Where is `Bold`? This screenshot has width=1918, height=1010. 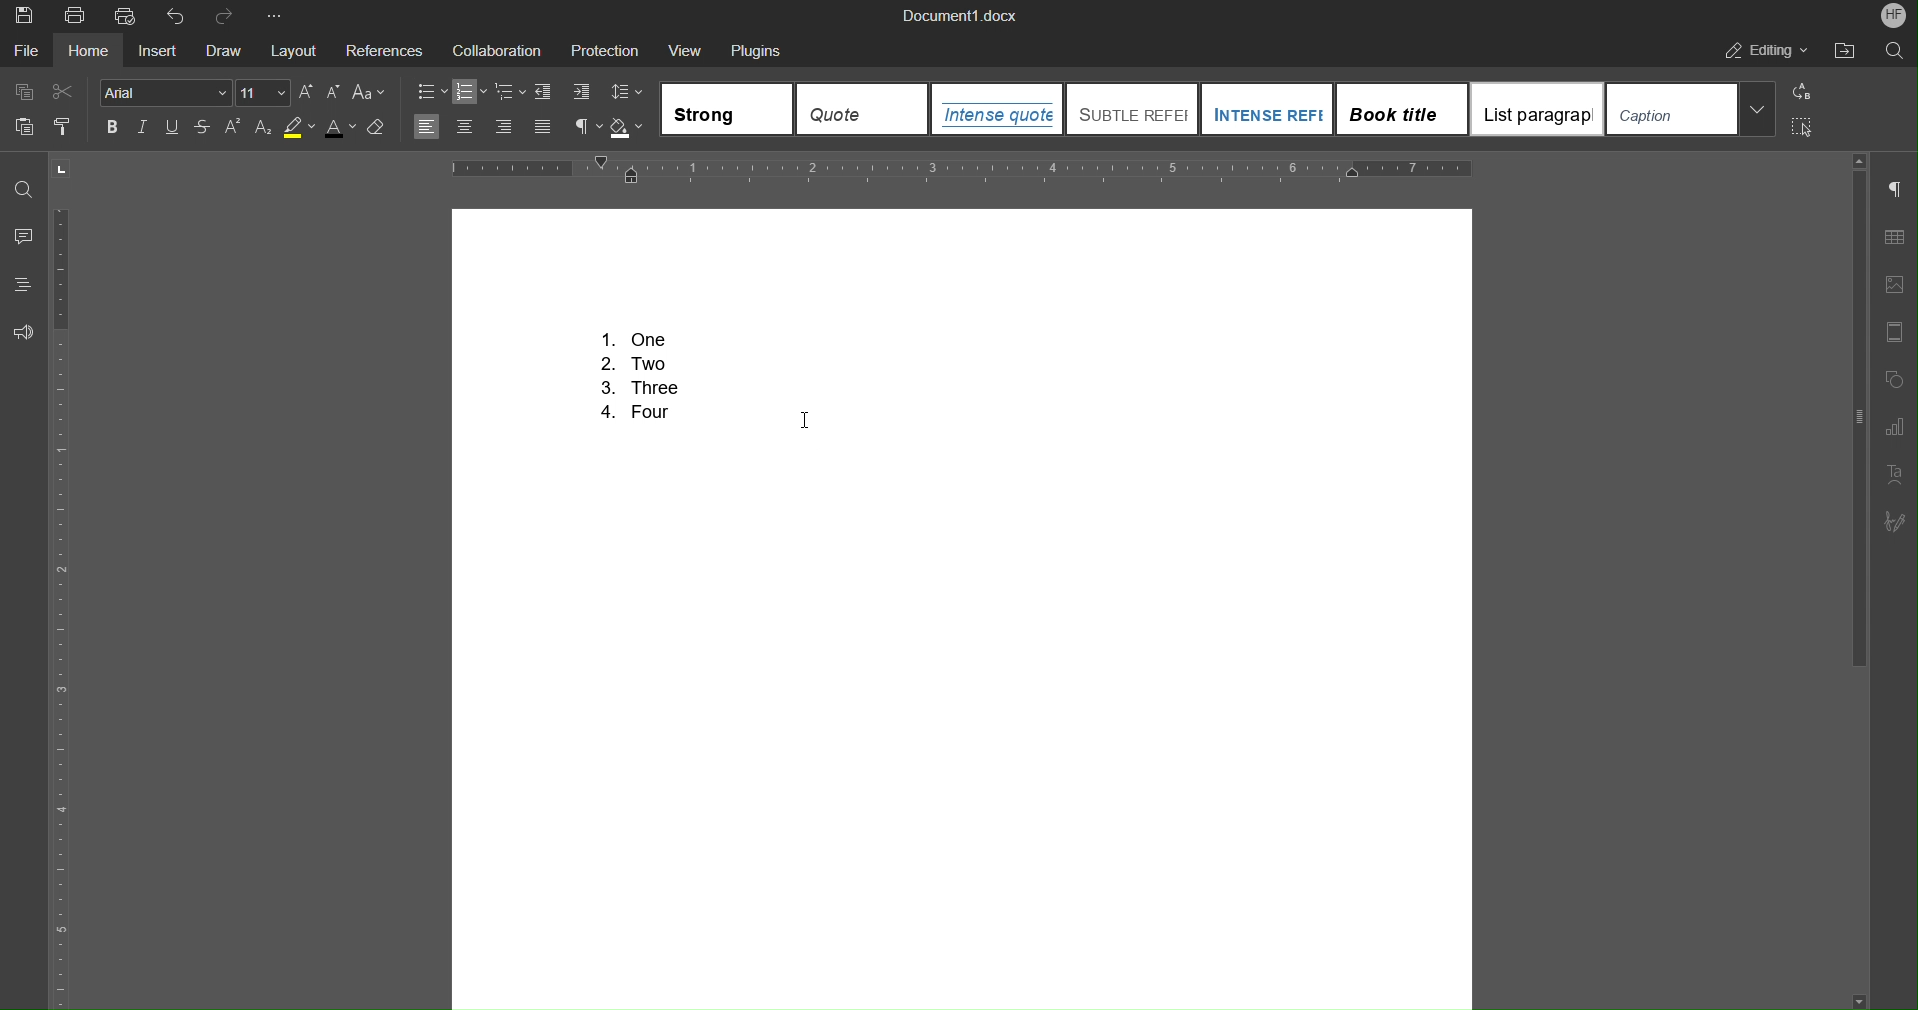 Bold is located at coordinates (112, 128).